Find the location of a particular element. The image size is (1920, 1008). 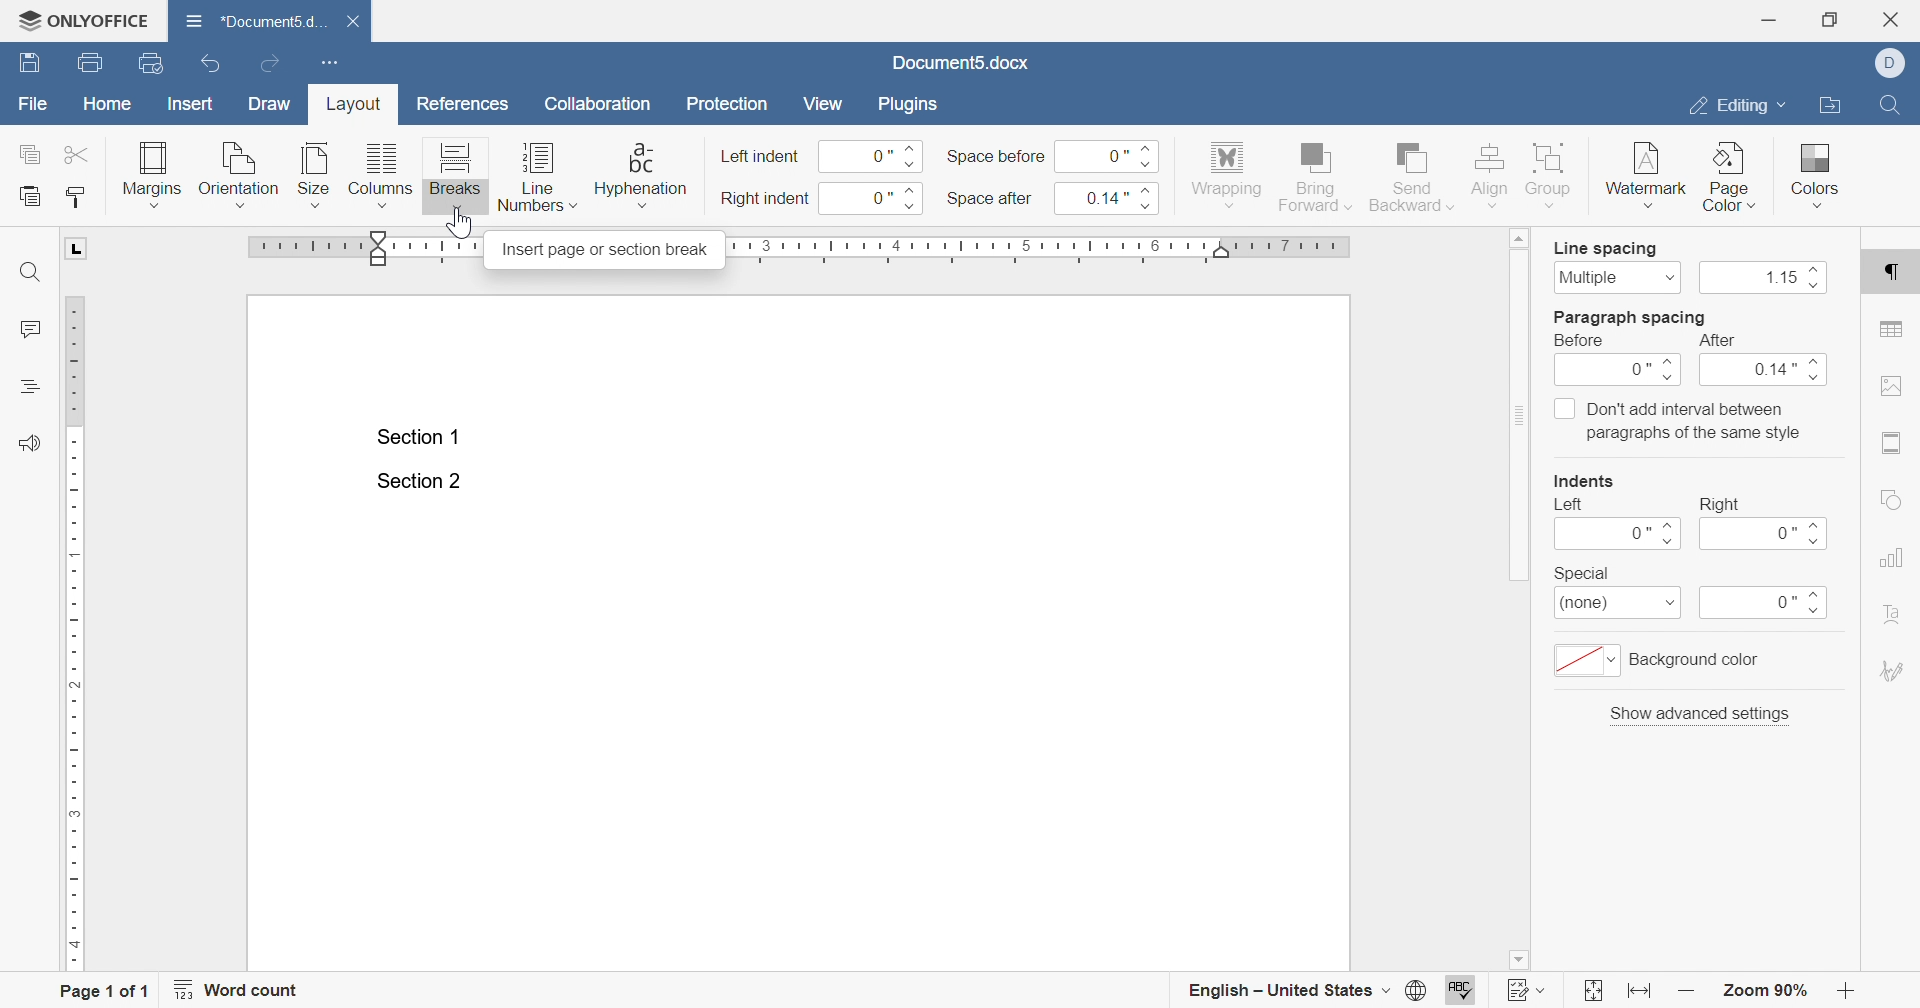

0 is located at coordinates (1620, 372).